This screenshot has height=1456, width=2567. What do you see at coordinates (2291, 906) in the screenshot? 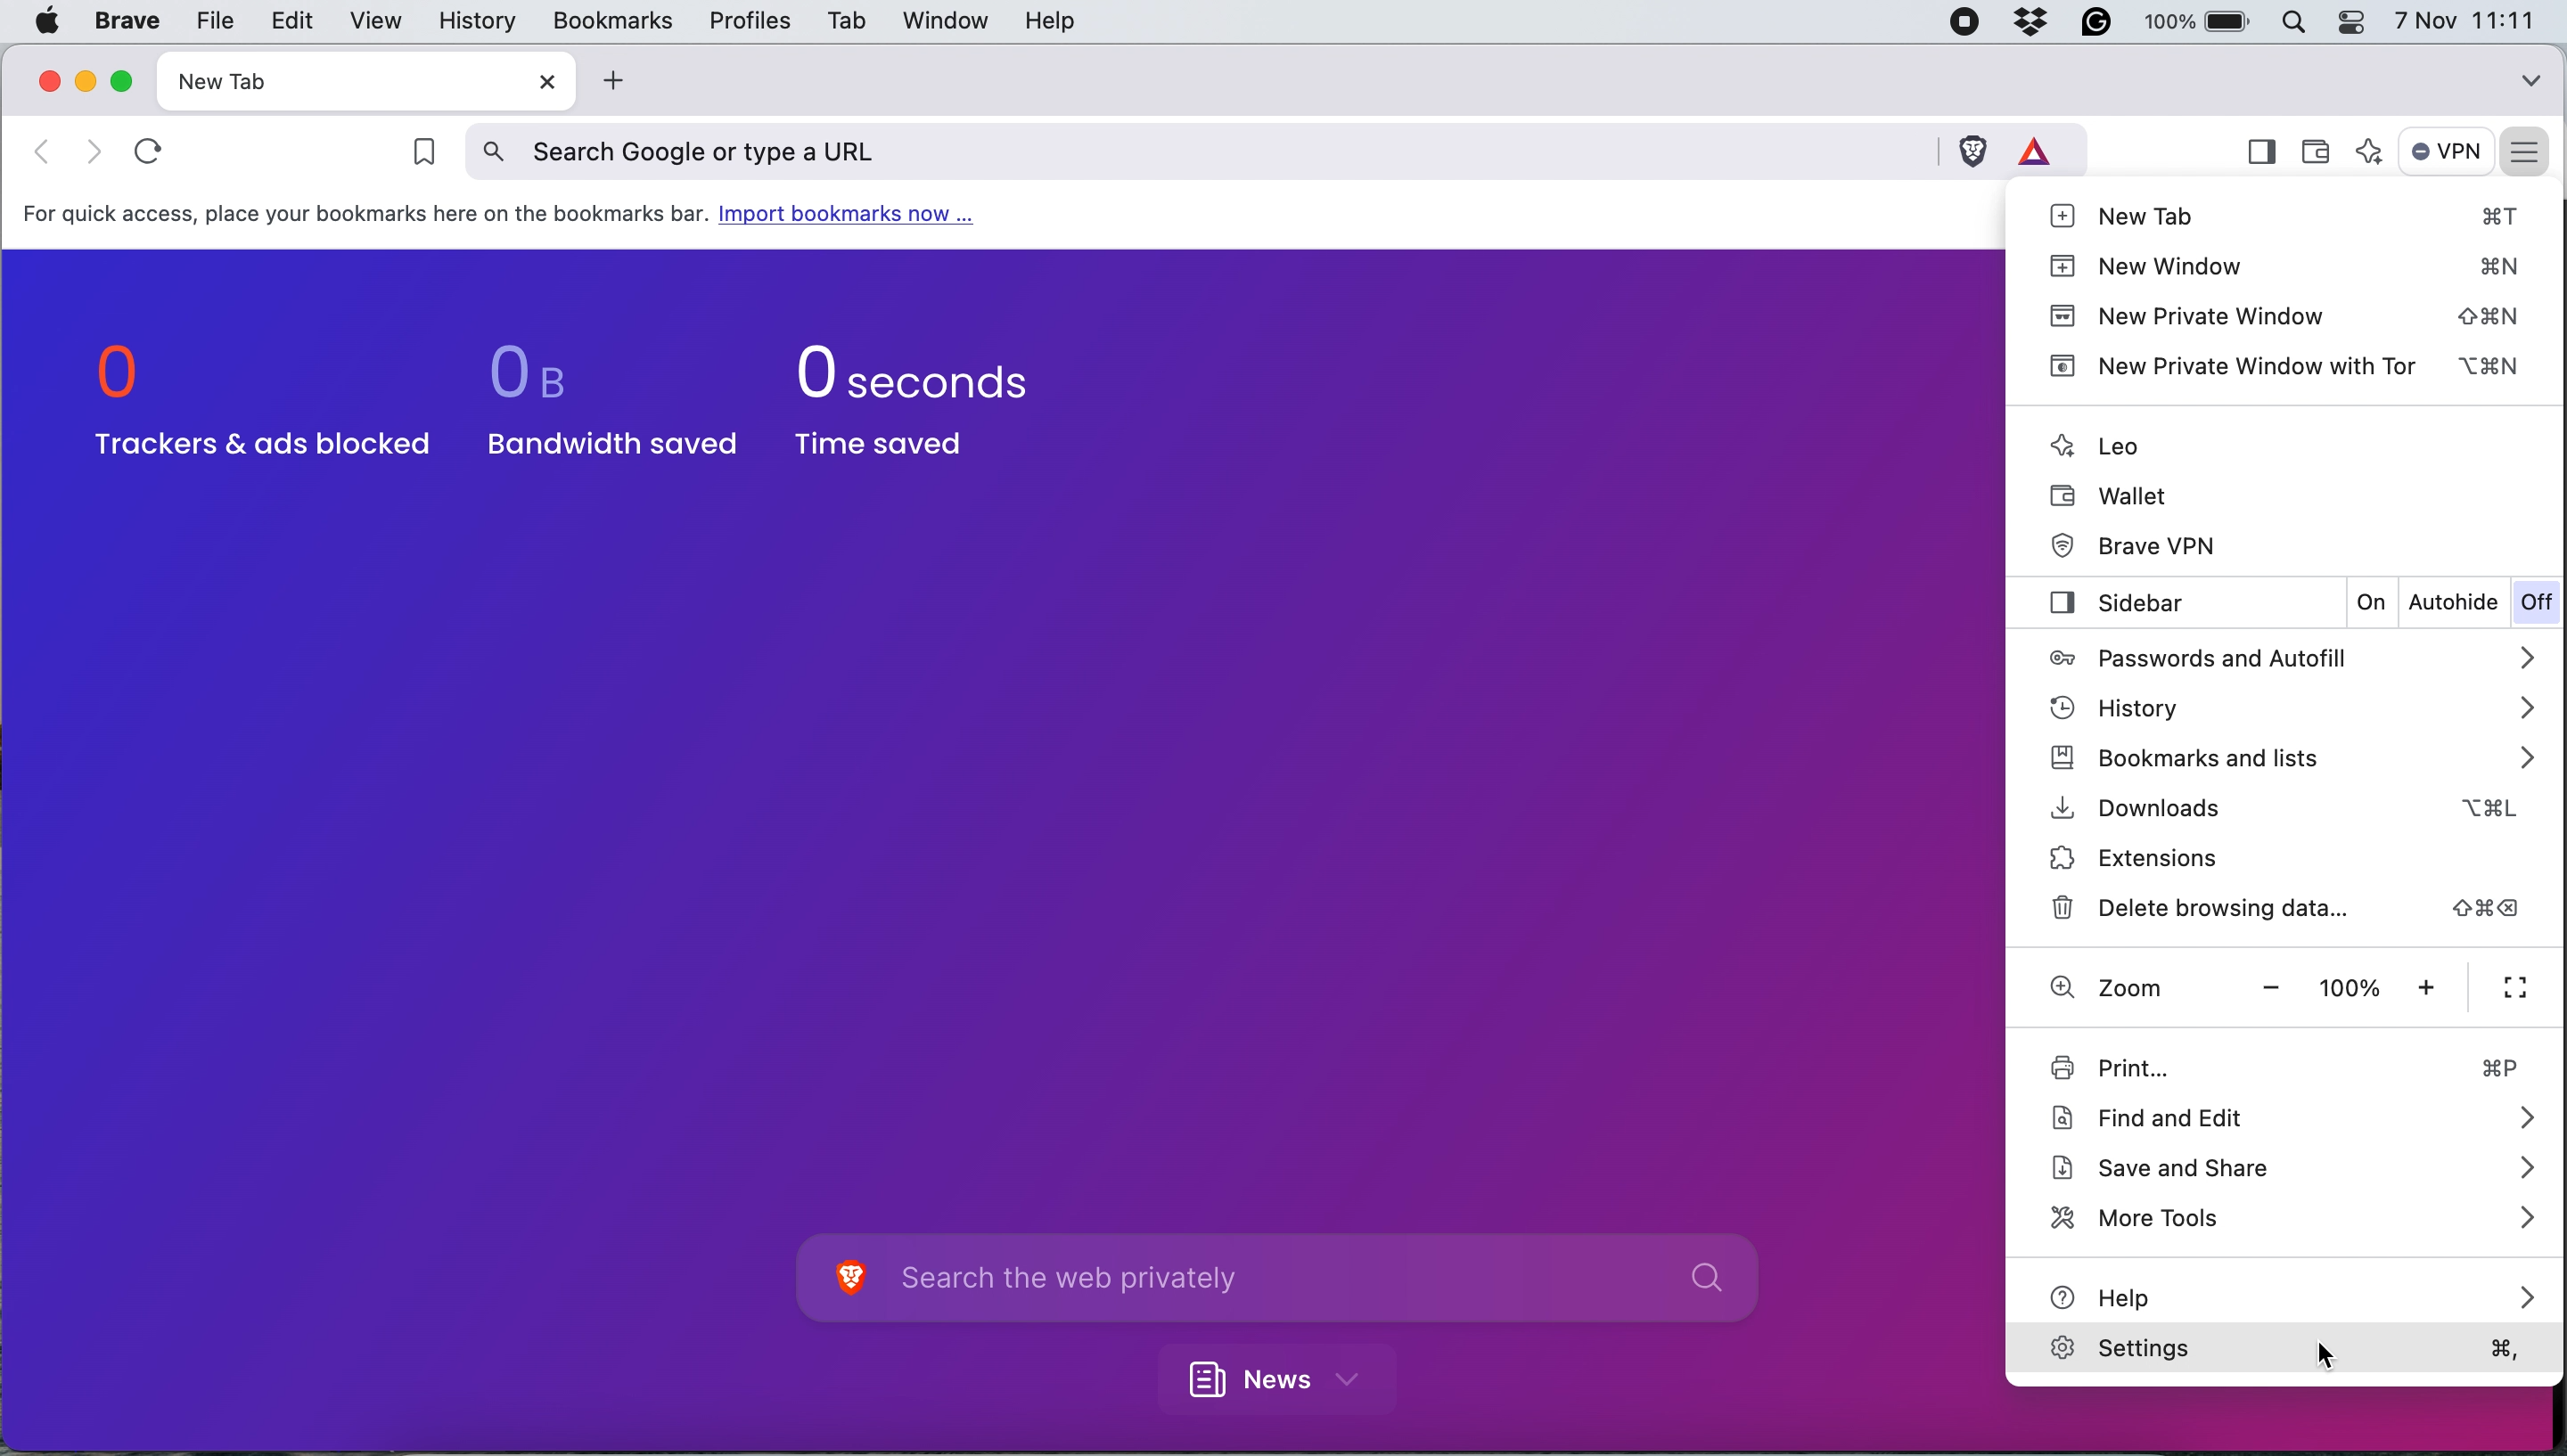
I see `delete browsing data` at bounding box center [2291, 906].